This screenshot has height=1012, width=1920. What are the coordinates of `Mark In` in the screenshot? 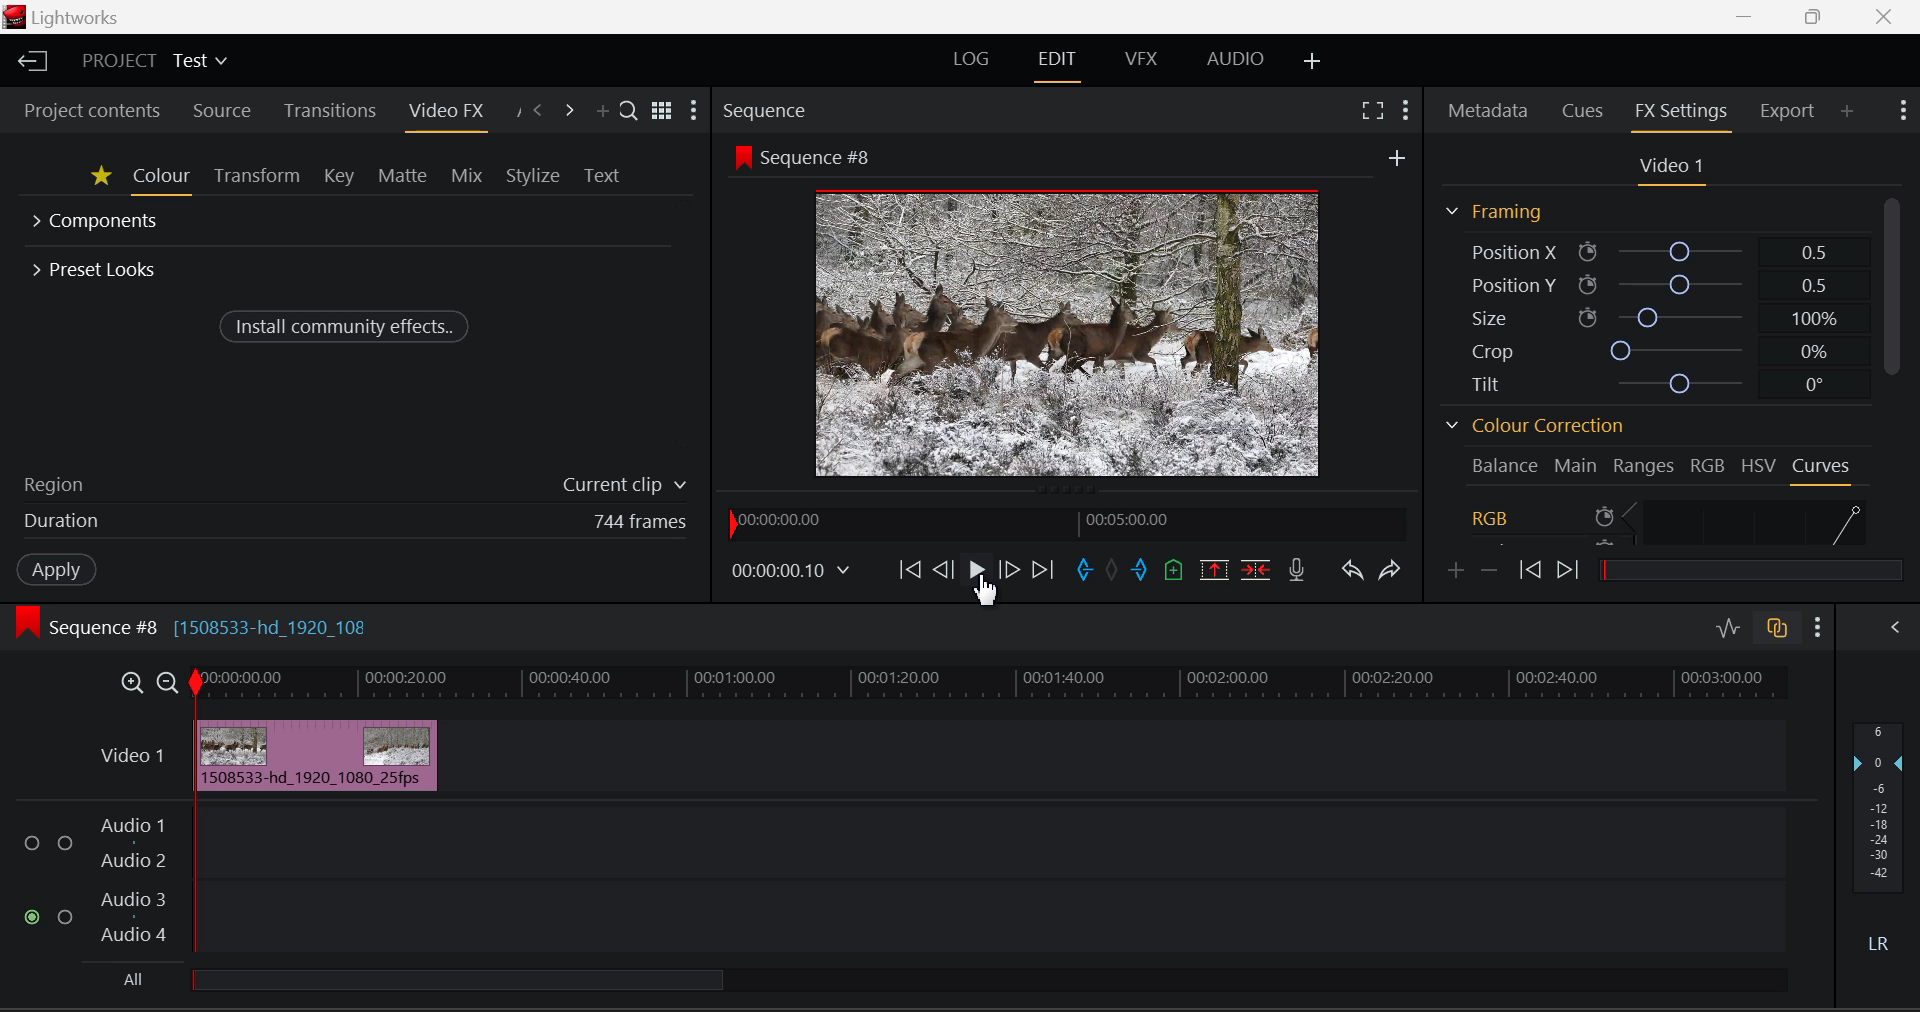 It's located at (1085, 569).